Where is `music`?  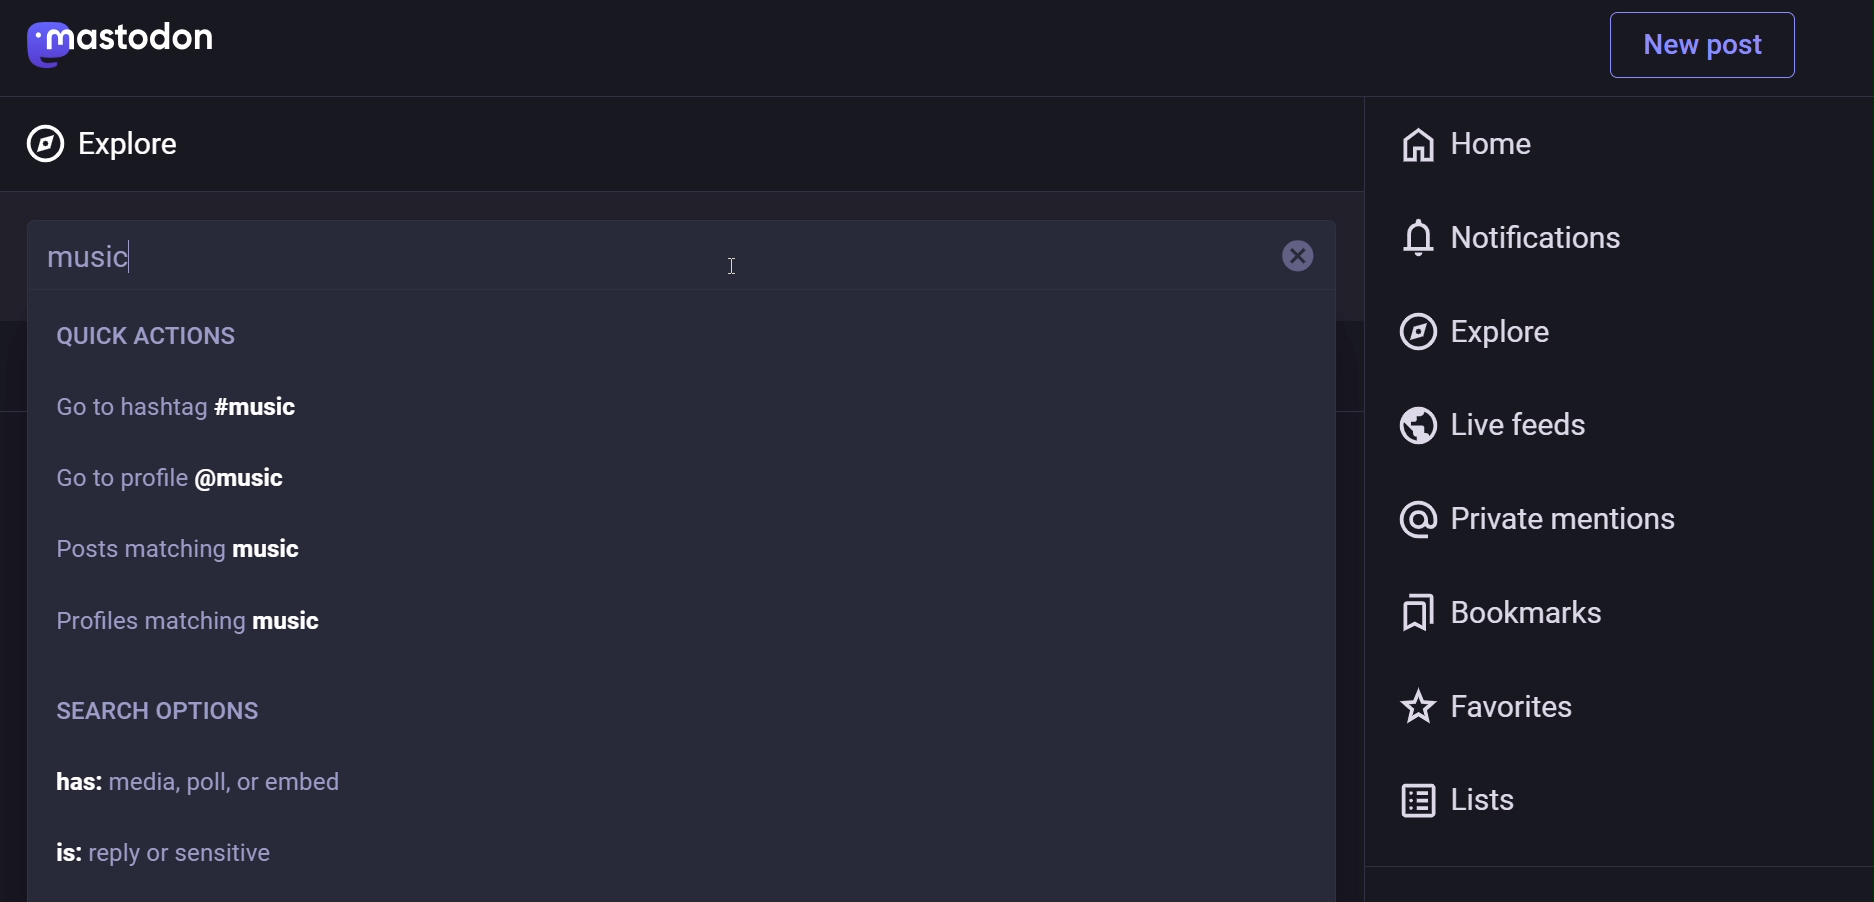 music is located at coordinates (90, 256).